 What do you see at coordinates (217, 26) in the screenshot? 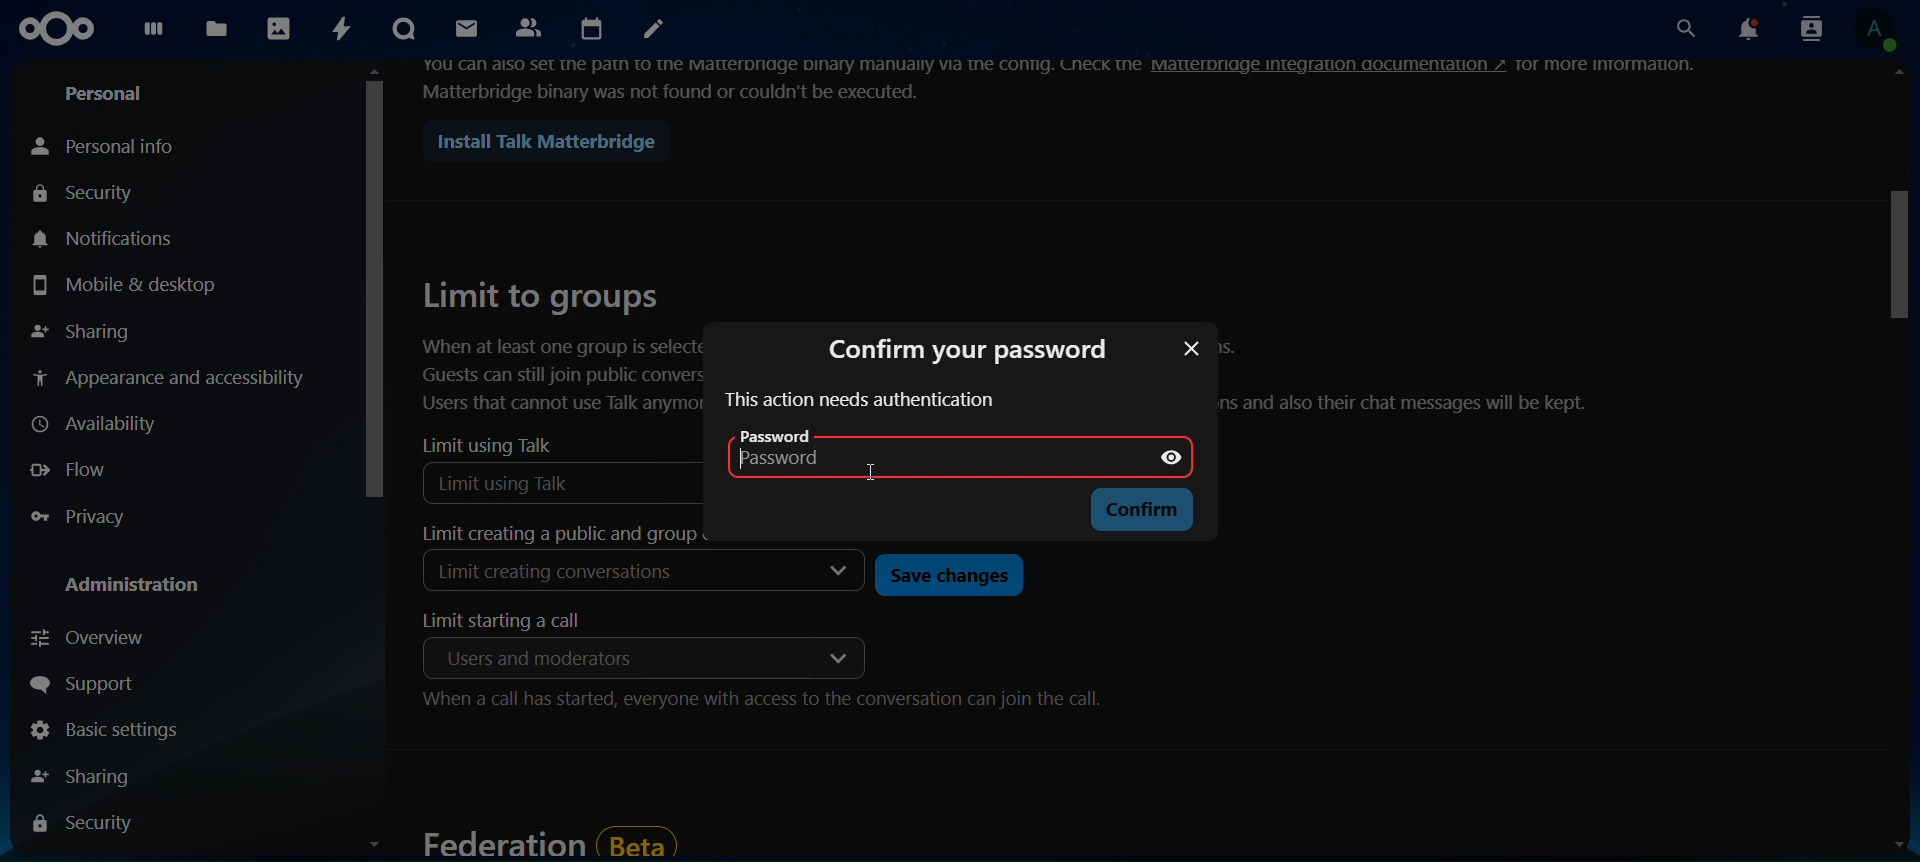
I see `files` at bounding box center [217, 26].